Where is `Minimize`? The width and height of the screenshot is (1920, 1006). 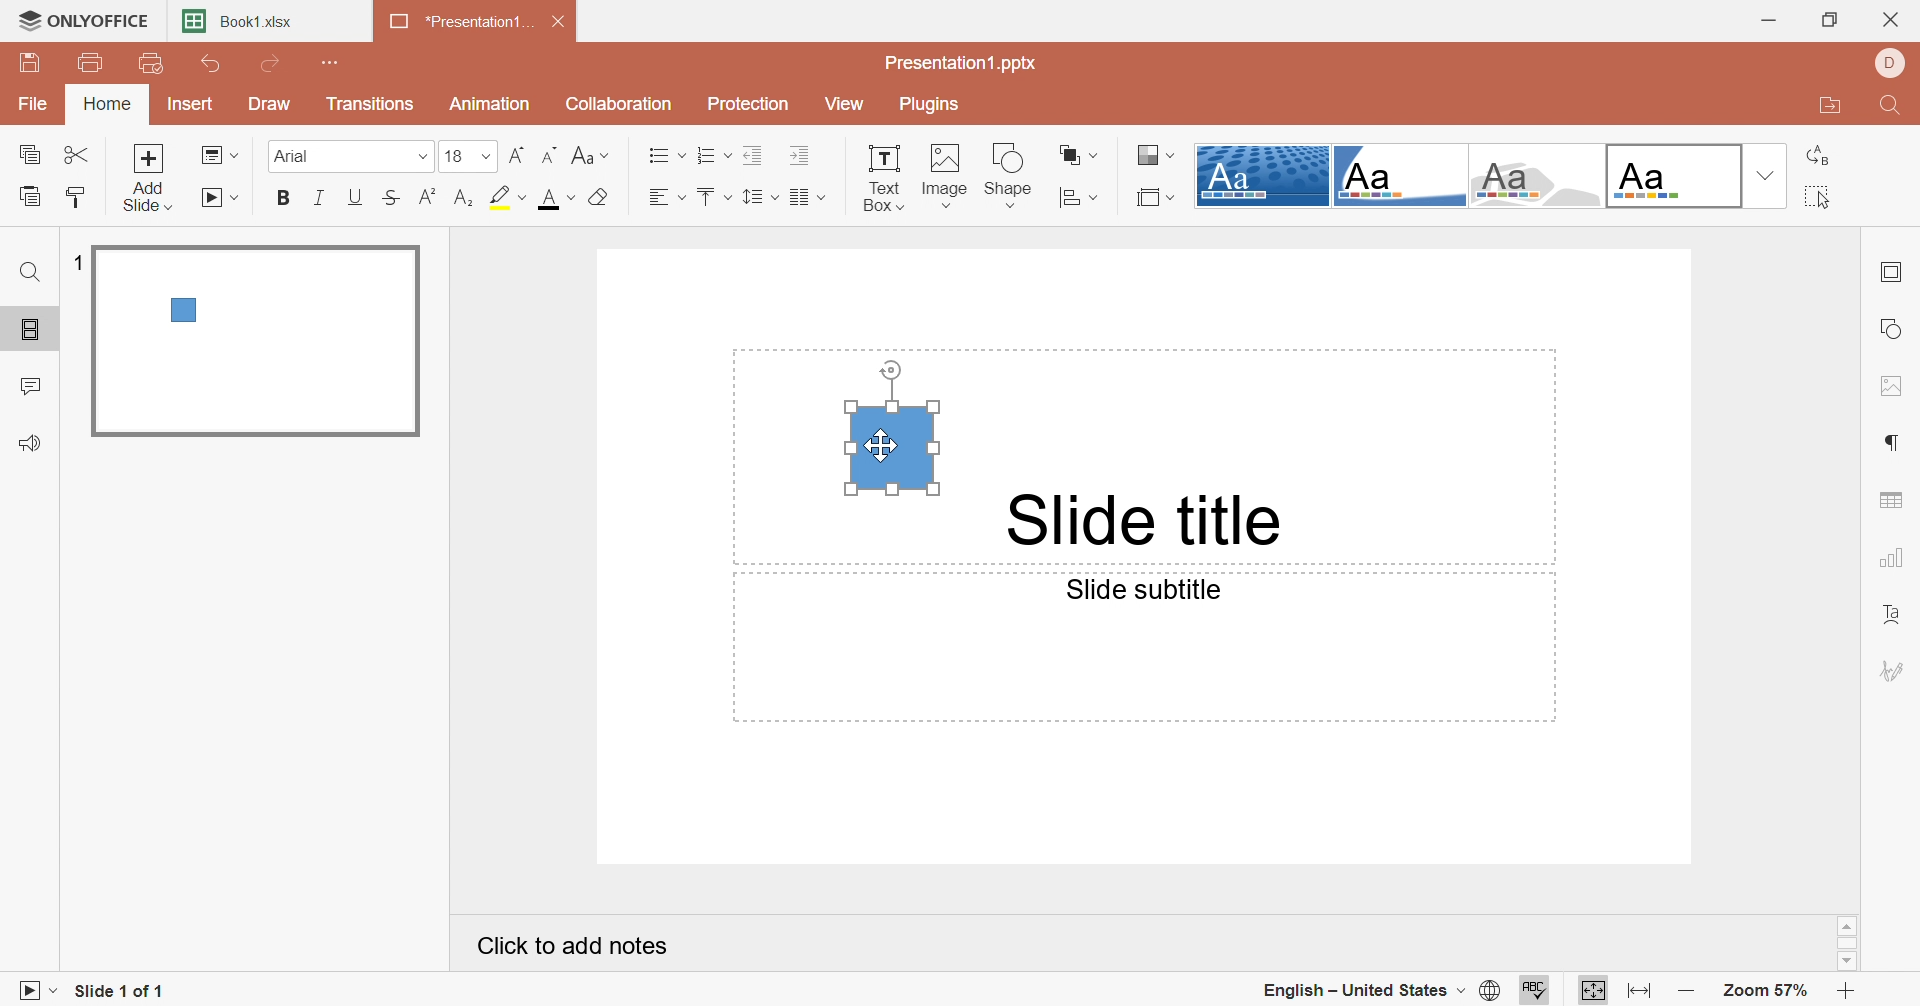
Minimize is located at coordinates (1763, 23).